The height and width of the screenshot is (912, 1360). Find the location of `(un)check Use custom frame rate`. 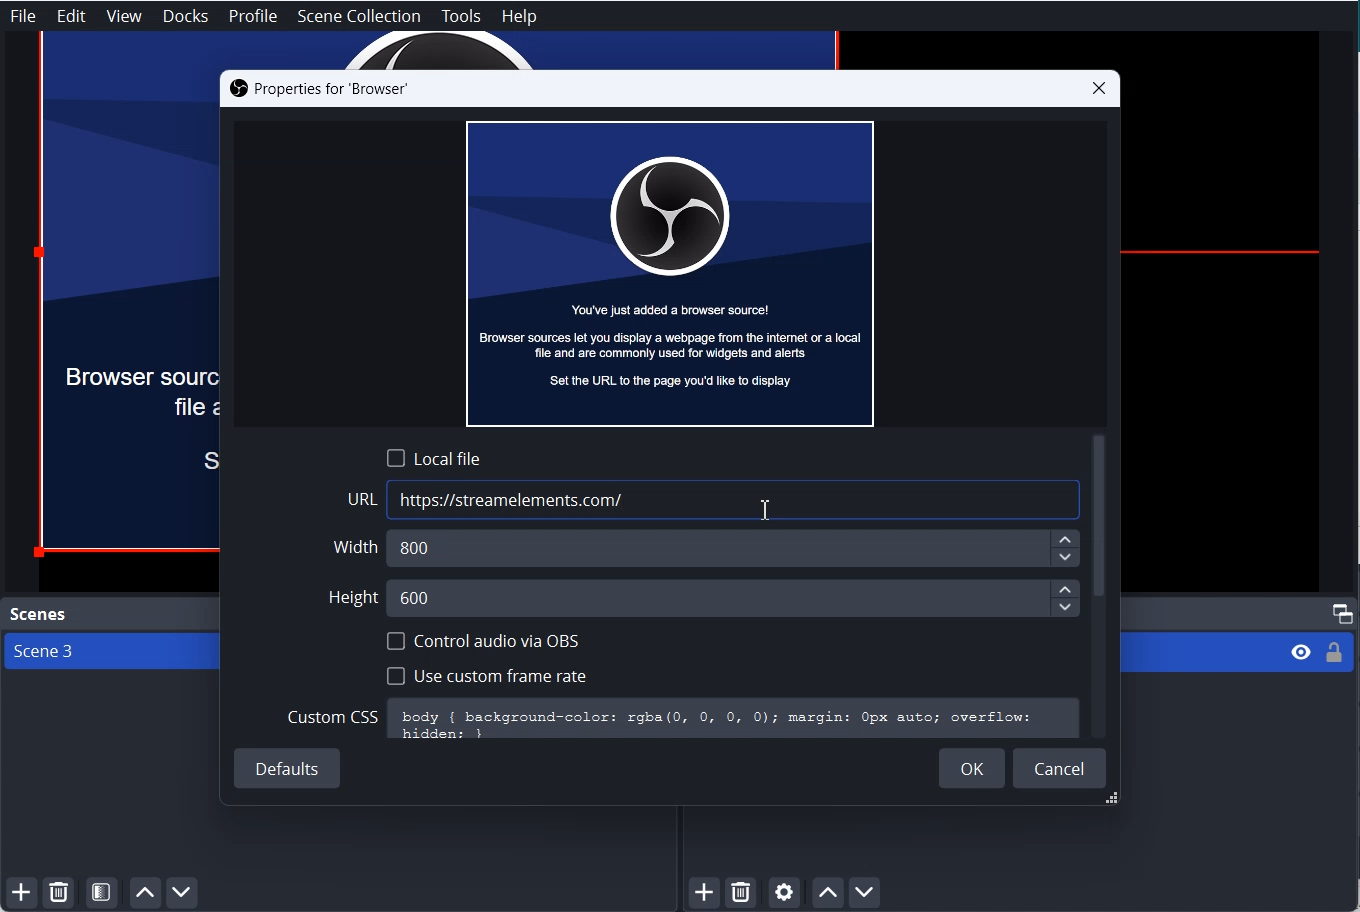

(un)check Use custom frame rate is located at coordinates (486, 674).